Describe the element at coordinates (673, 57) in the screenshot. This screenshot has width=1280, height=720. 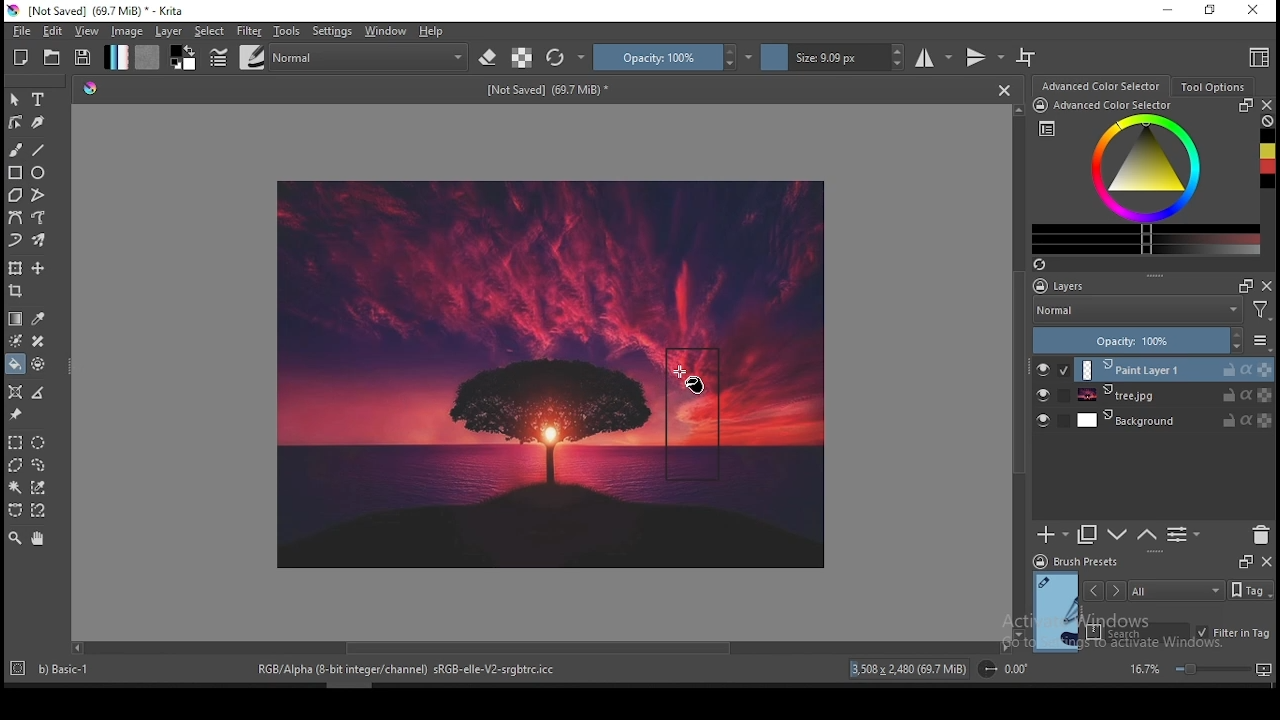
I see `opacity` at that location.